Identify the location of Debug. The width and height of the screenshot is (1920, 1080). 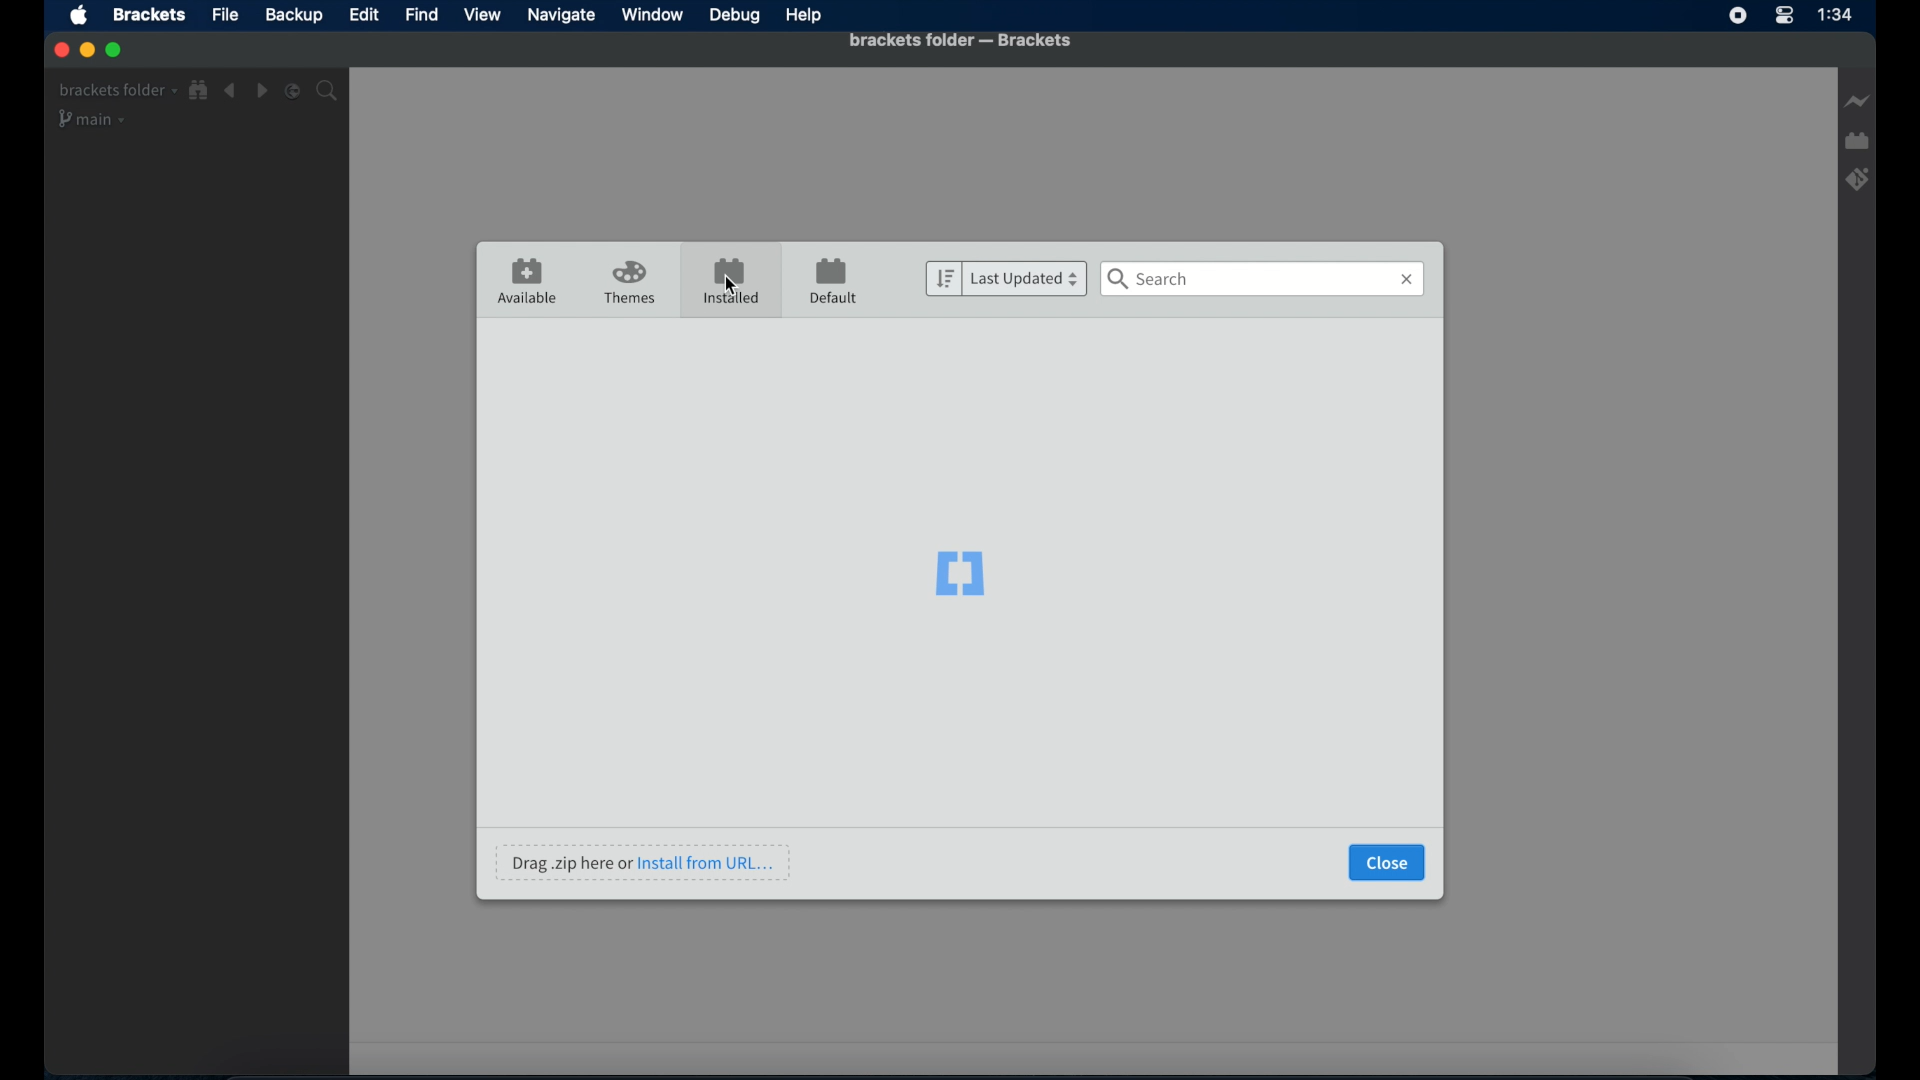
(735, 15).